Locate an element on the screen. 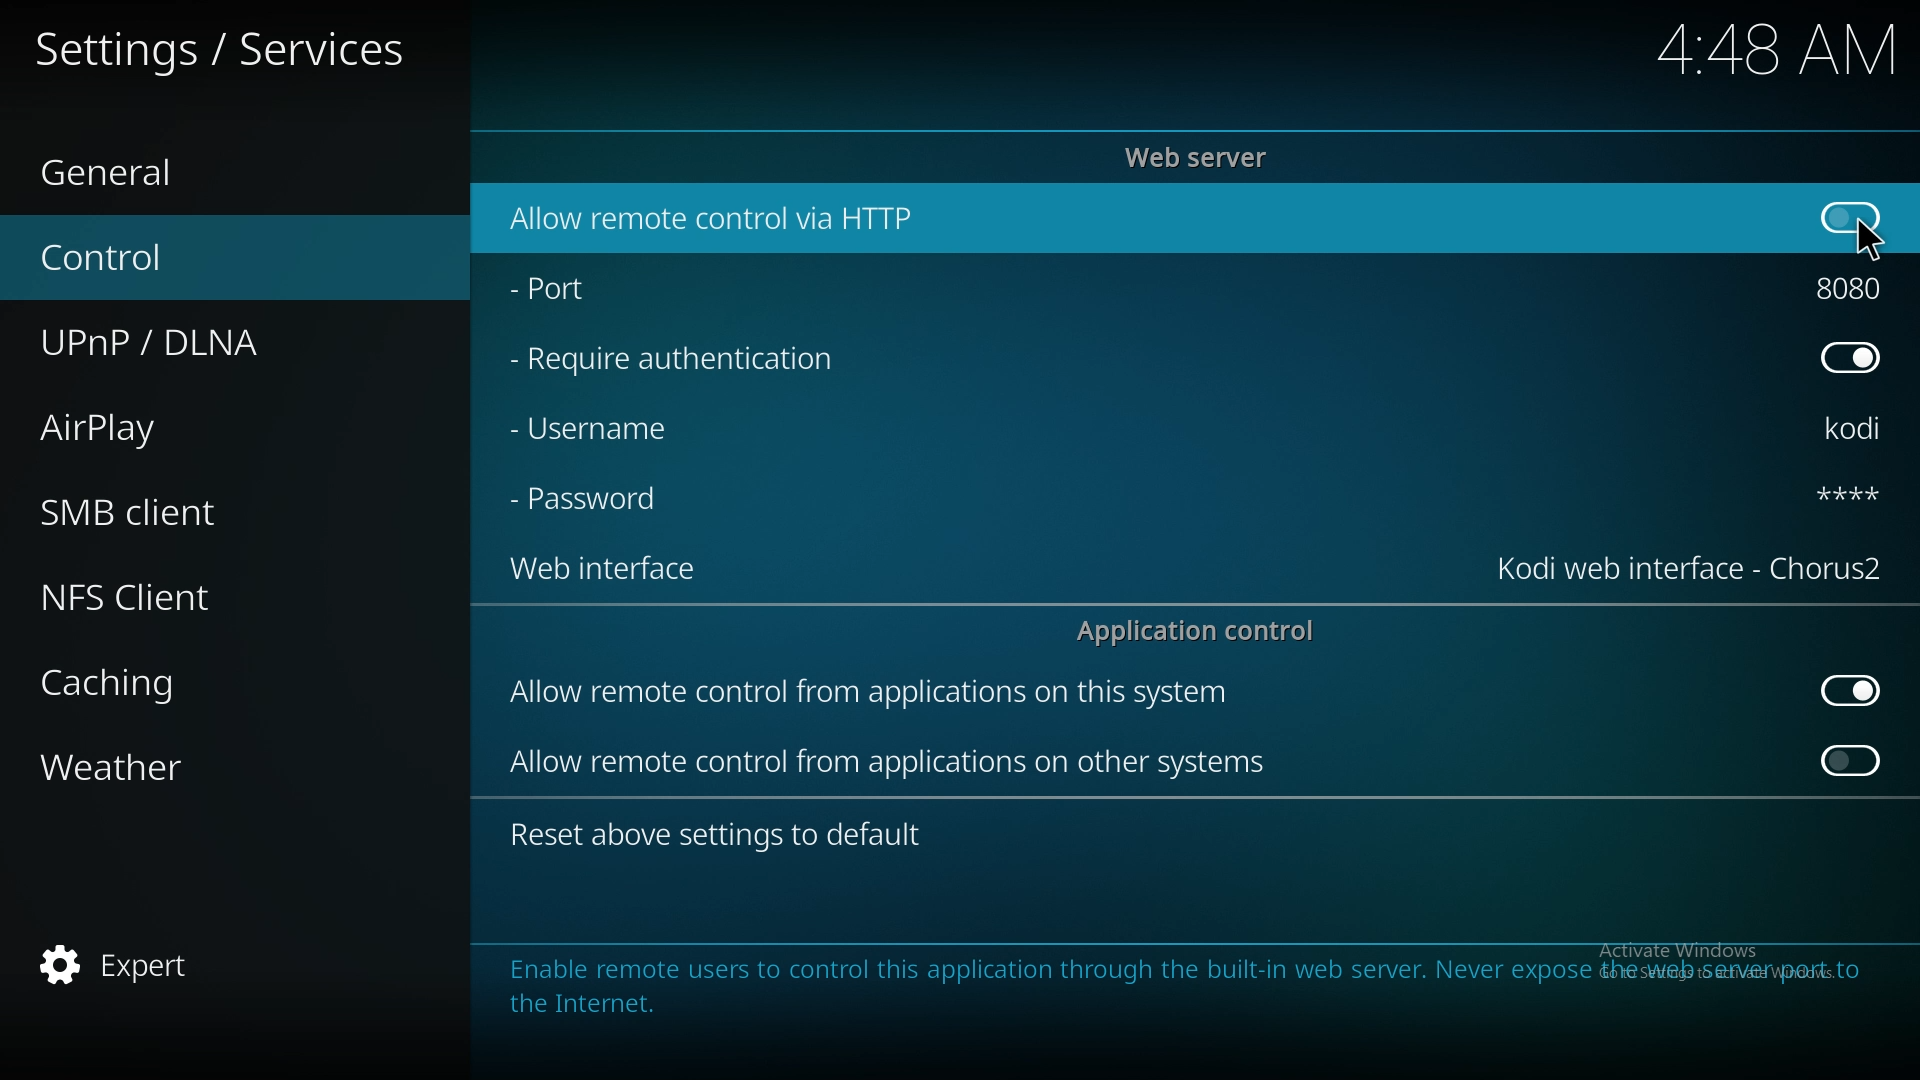 Image resolution: width=1920 pixels, height=1080 pixels. username is located at coordinates (603, 434).